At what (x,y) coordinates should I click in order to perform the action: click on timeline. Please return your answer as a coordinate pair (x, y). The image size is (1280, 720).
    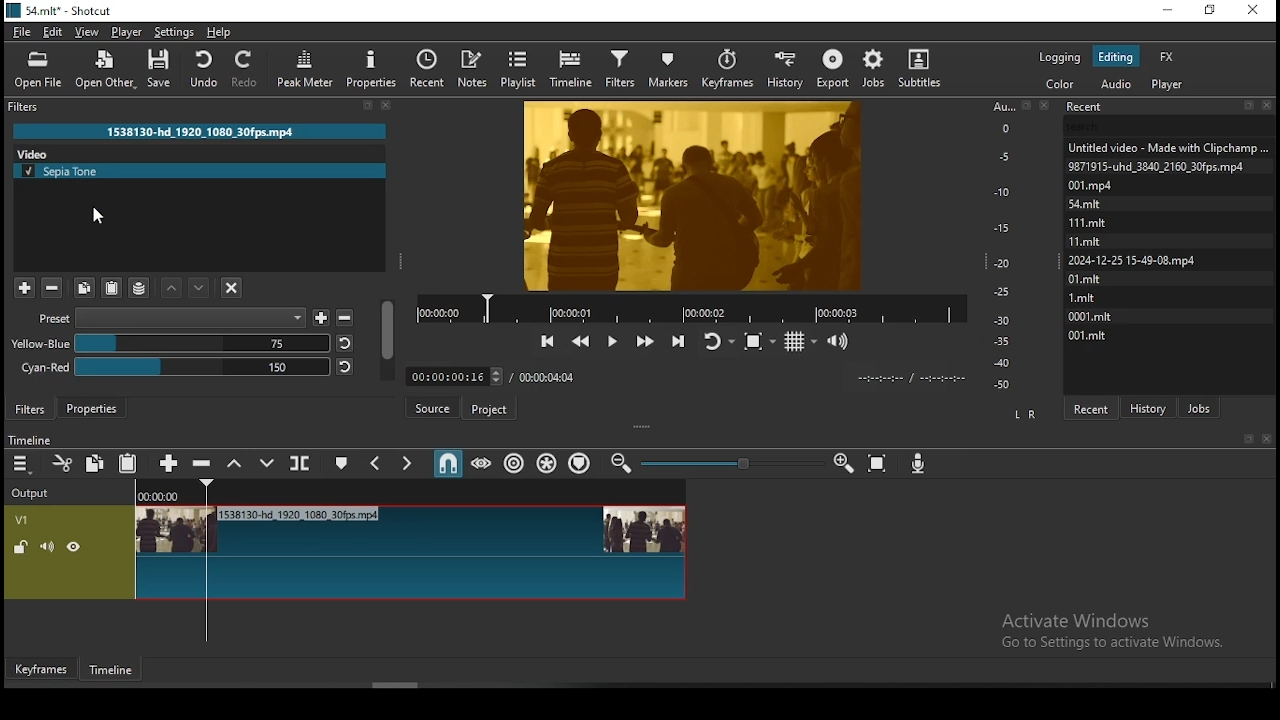
    Looking at the image, I should click on (112, 673).